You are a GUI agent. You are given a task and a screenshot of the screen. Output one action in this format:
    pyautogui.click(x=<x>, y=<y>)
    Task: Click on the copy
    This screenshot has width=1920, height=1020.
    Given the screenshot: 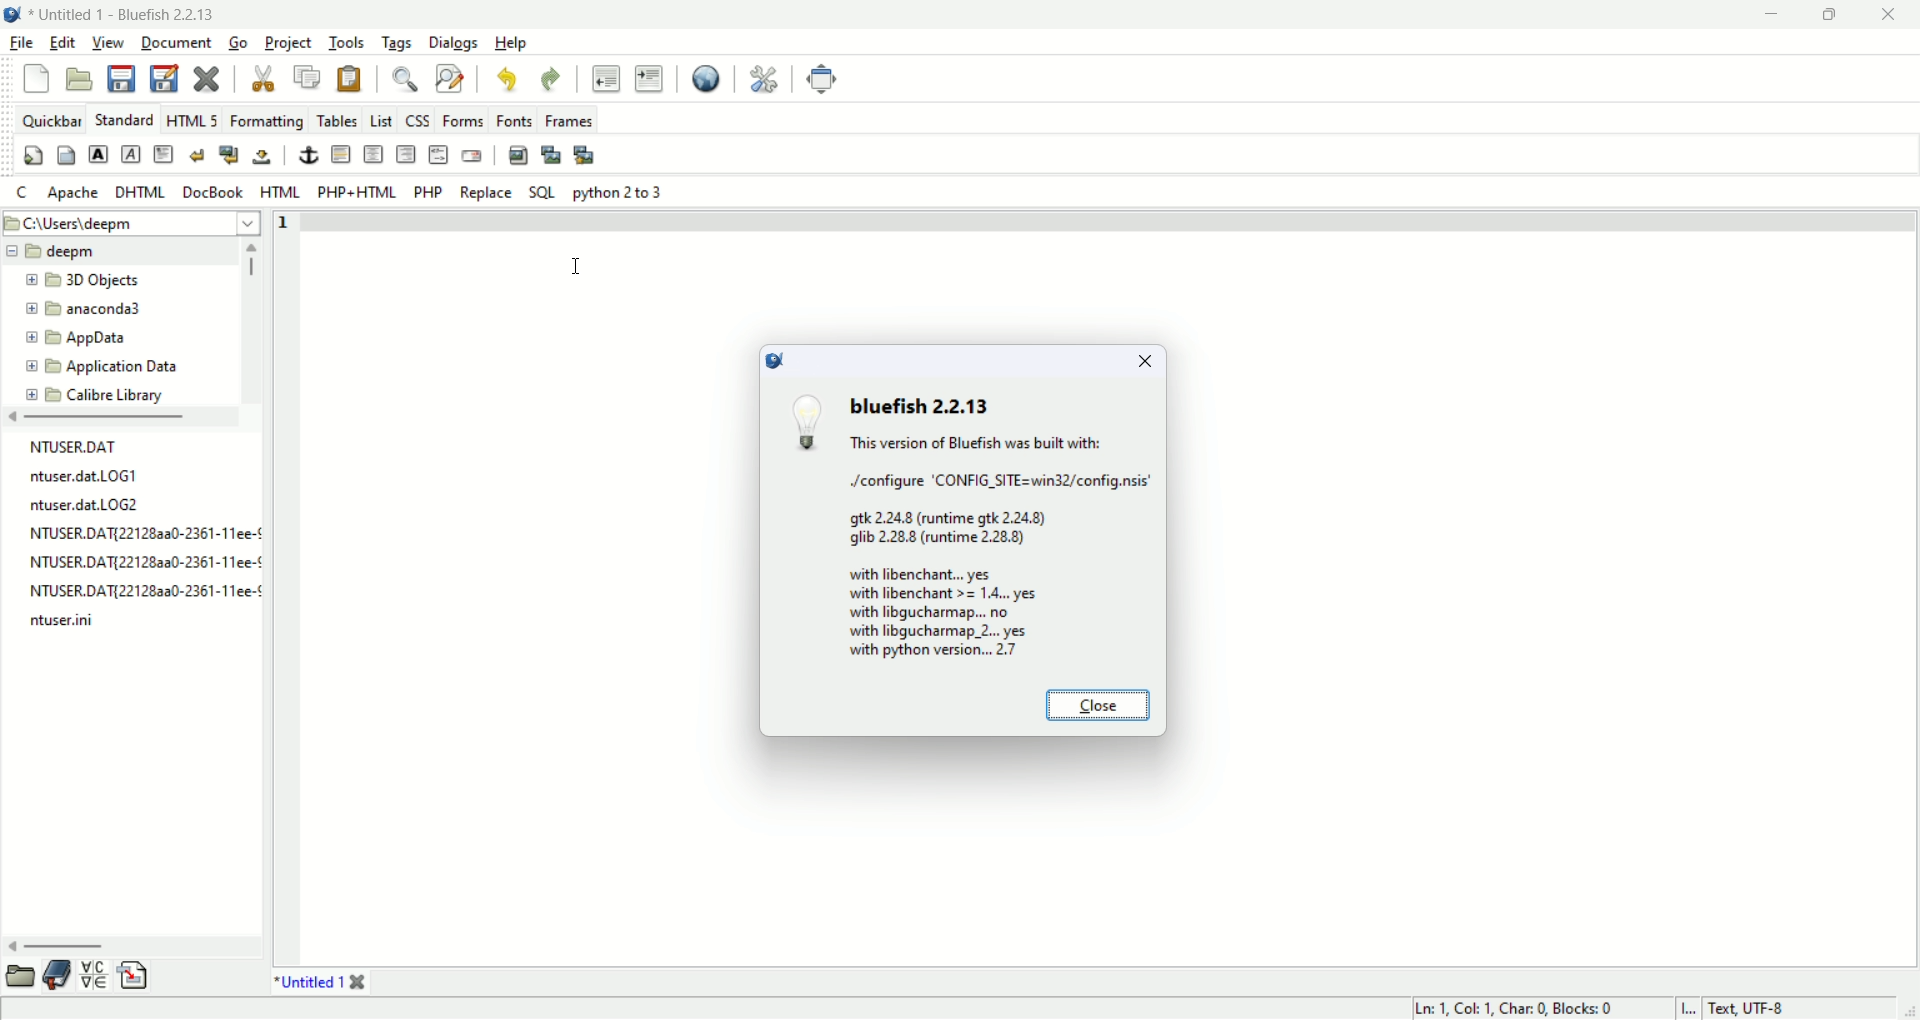 What is the action you would take?
    pyautogui.click(x=307, y=78)
    